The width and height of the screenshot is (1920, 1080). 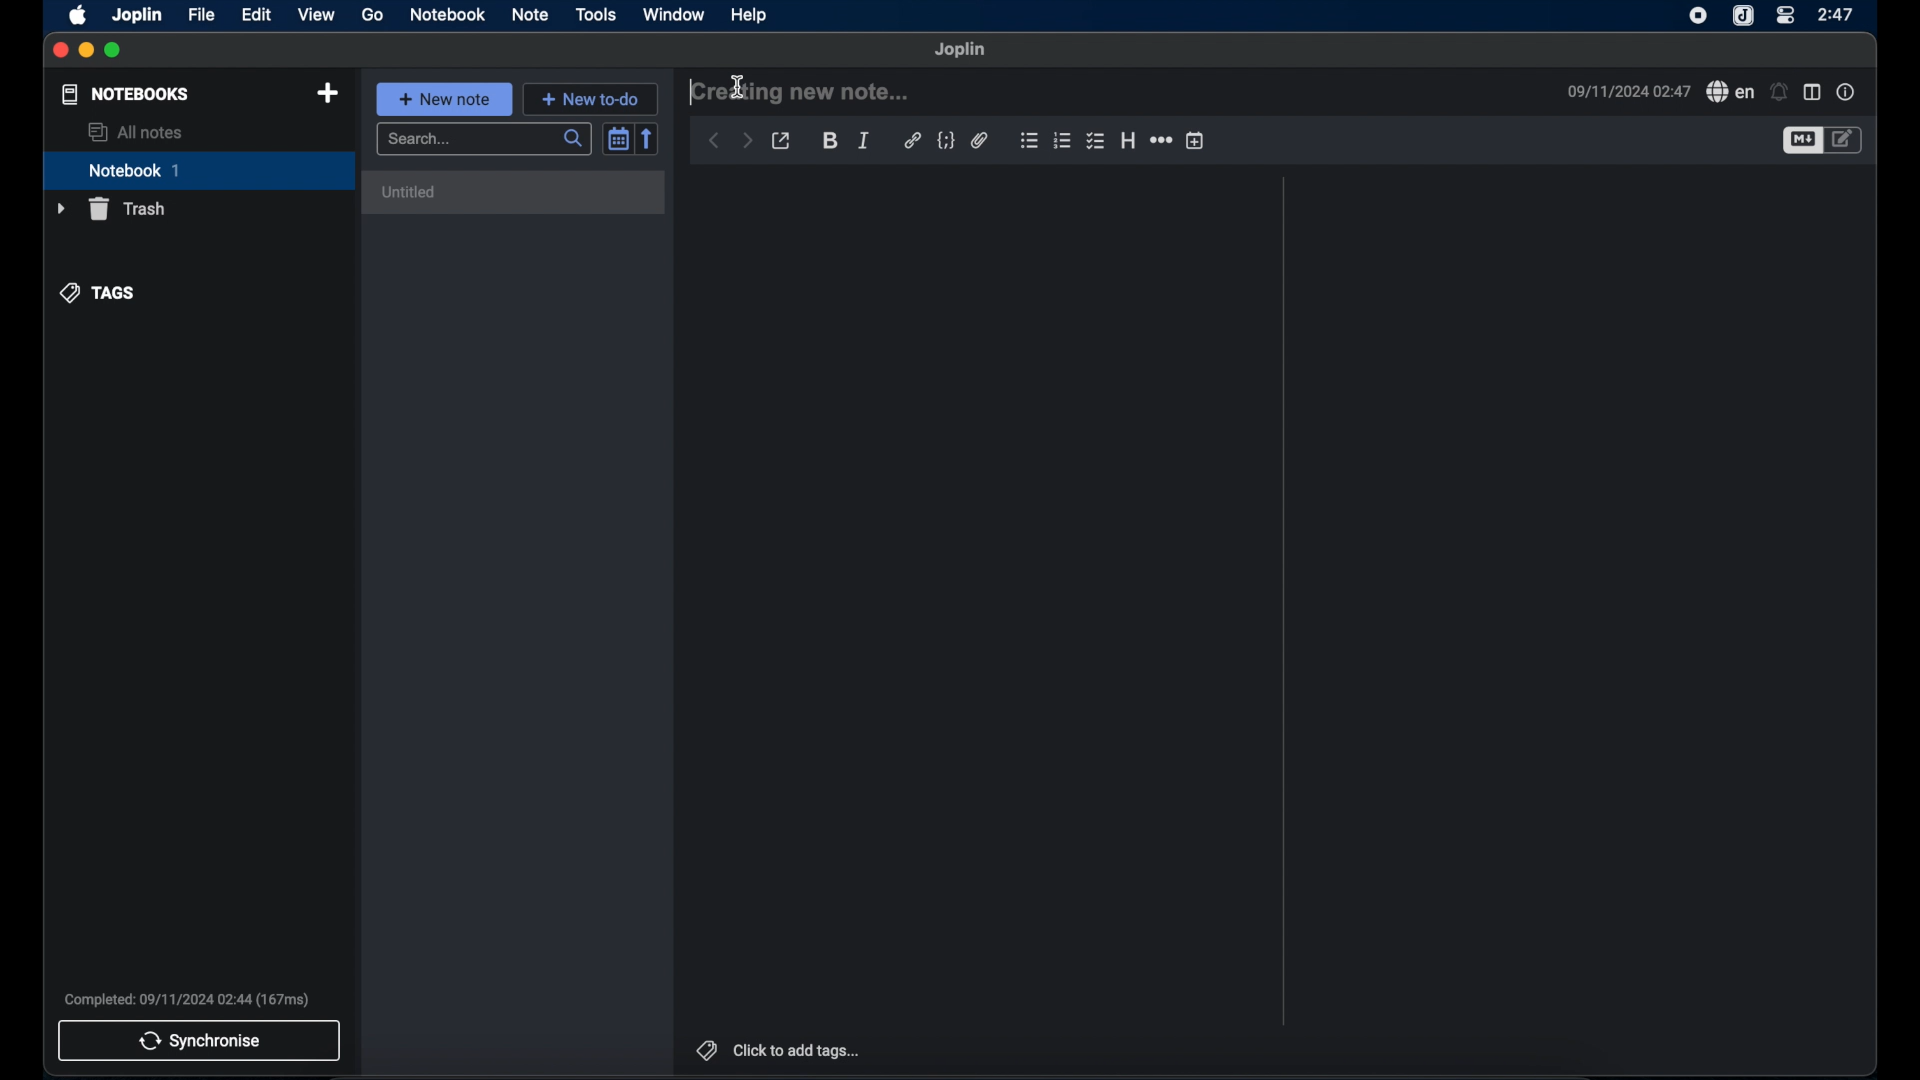 I want to click on heading, so click(x=1128, y=140).